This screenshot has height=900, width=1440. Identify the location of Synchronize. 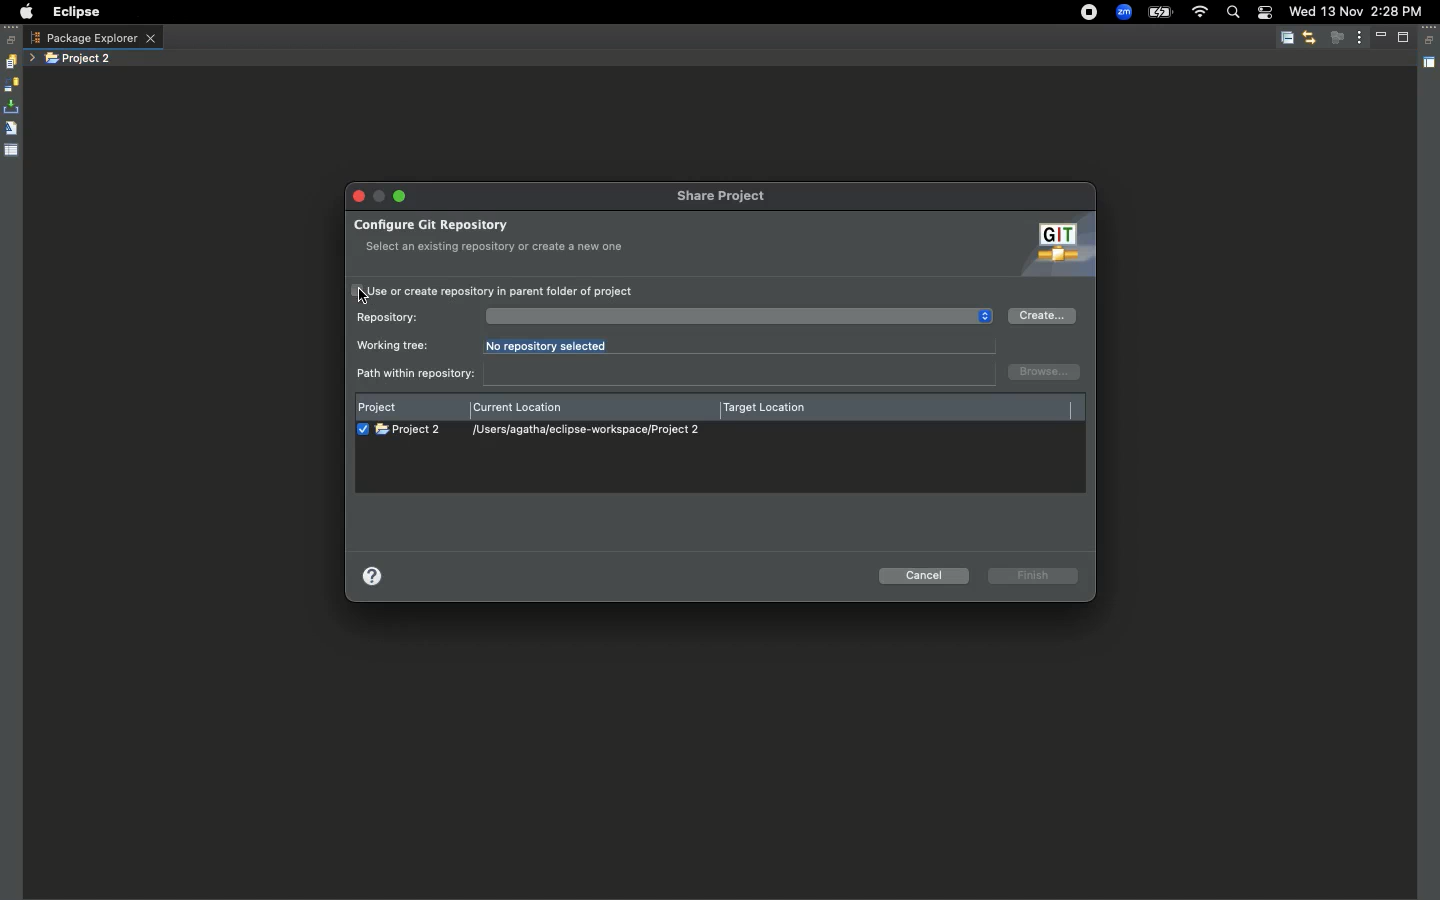
(11, 85).